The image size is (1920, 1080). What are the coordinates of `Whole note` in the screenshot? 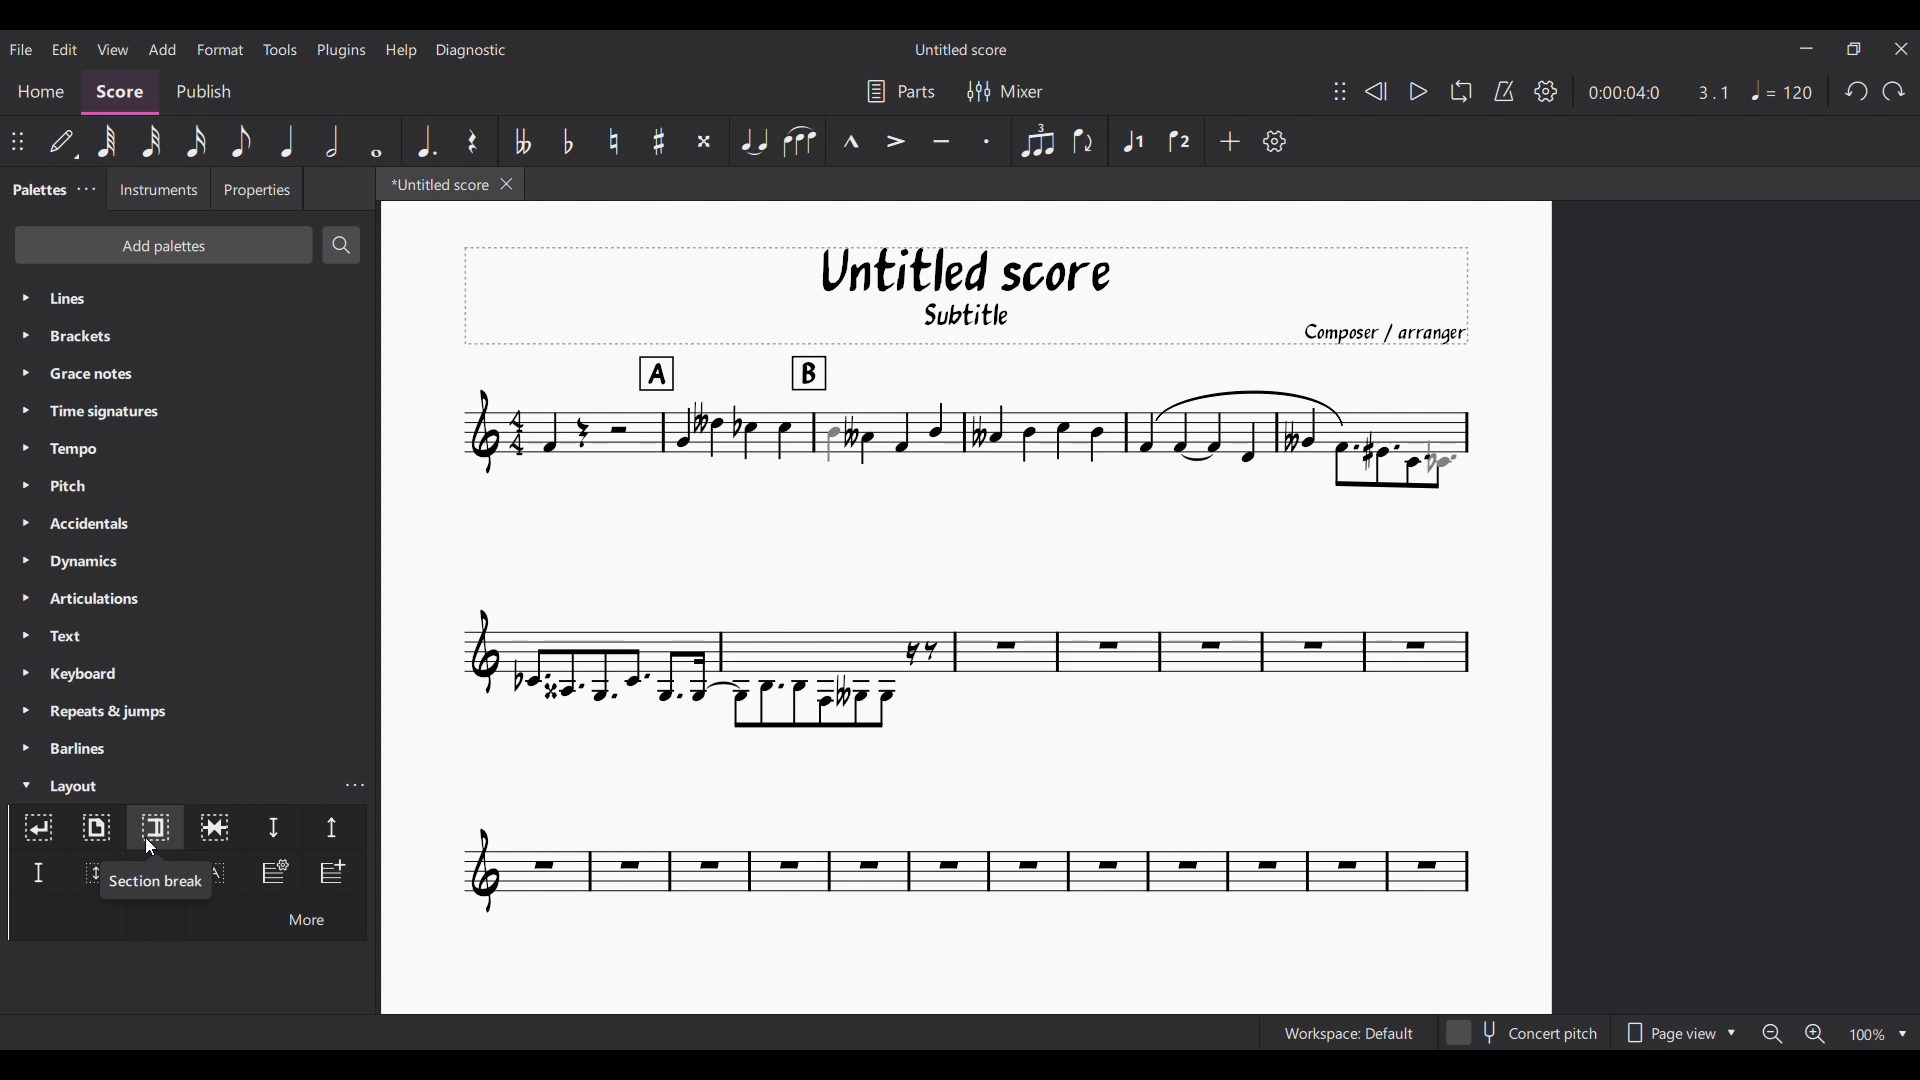 It's located at (378, 141).